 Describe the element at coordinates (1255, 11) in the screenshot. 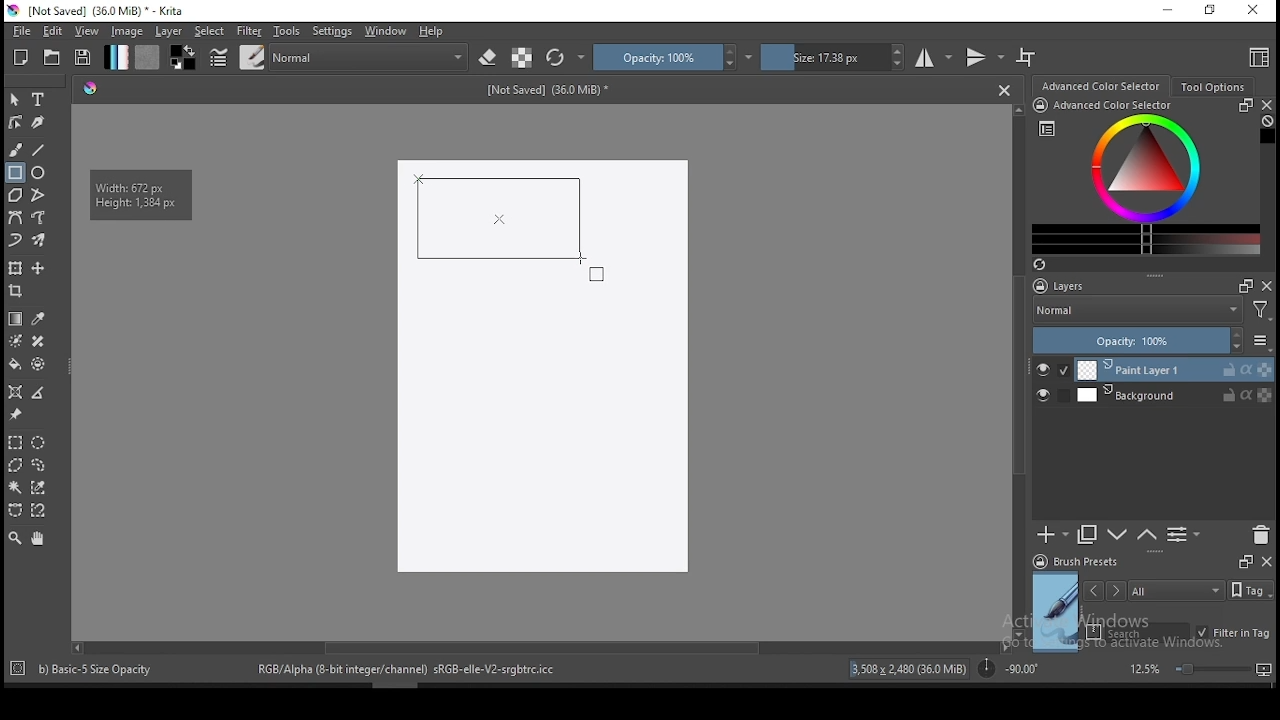

I see ` close window` at that location.